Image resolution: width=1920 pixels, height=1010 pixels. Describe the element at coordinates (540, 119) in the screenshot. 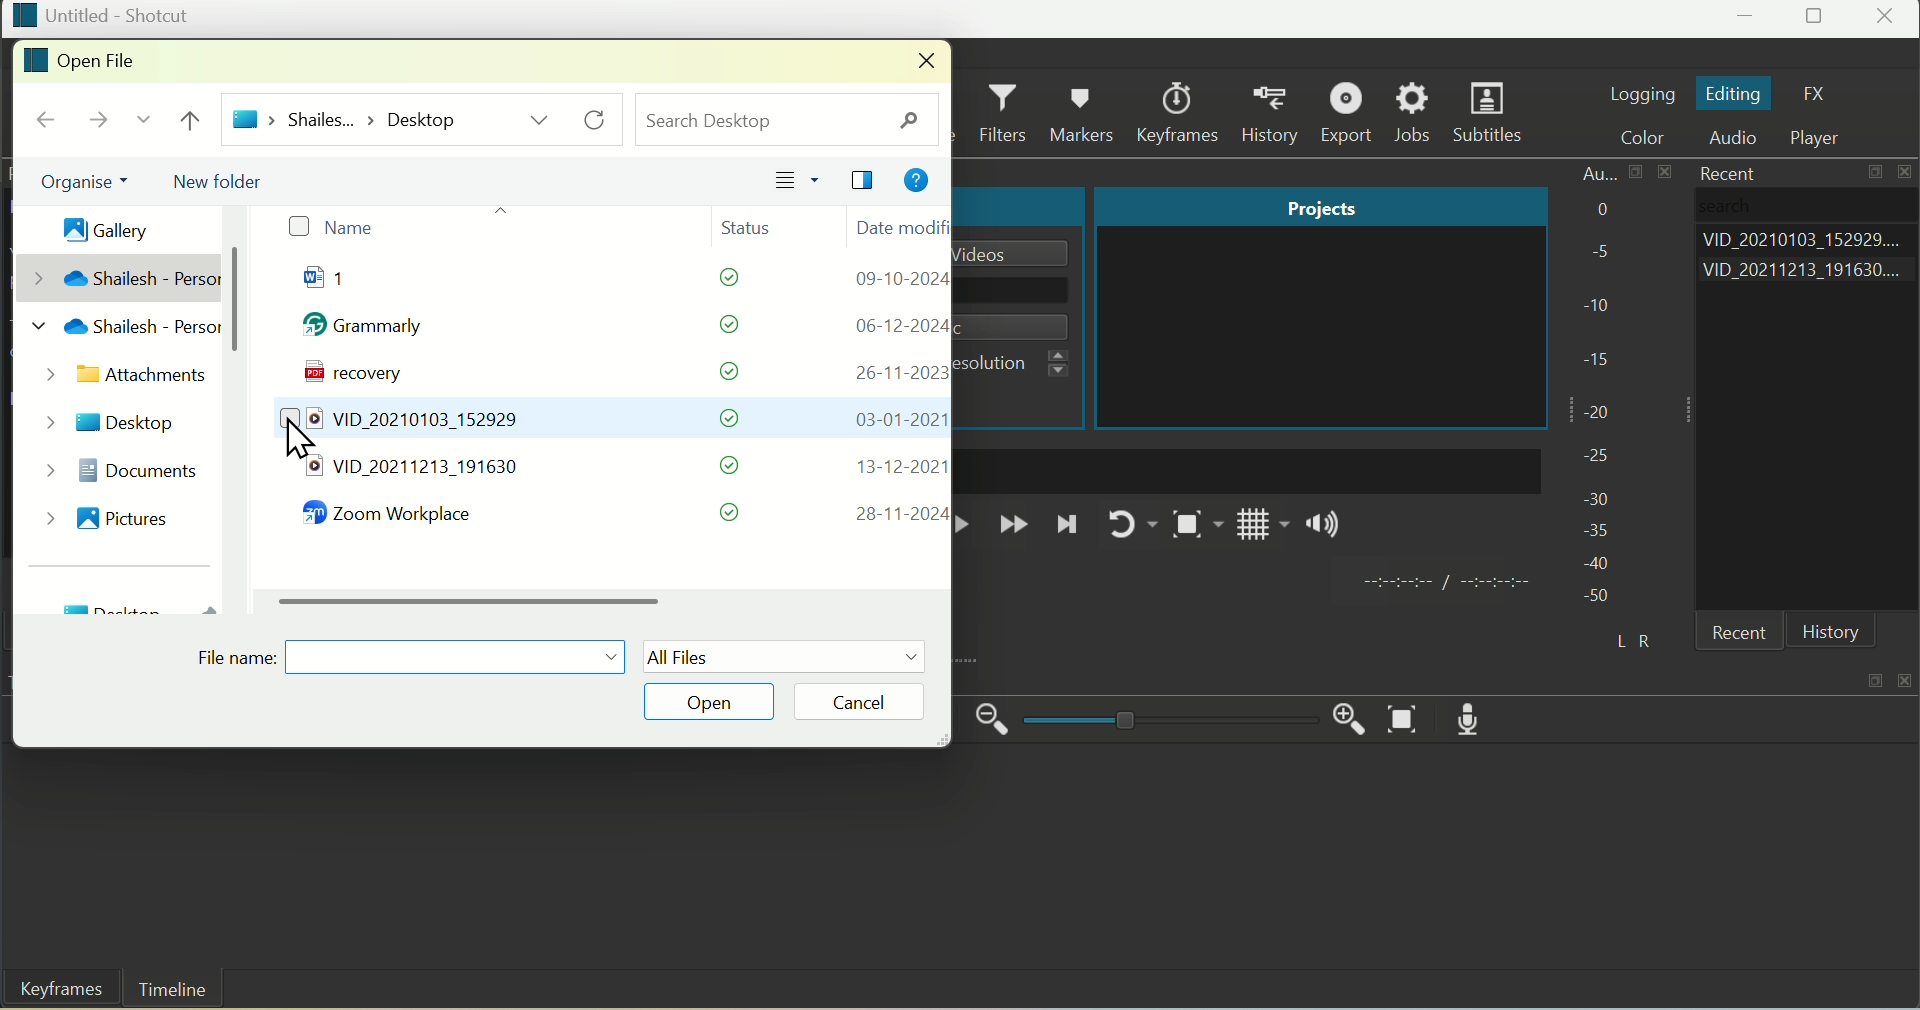

I see `more options` at that location.